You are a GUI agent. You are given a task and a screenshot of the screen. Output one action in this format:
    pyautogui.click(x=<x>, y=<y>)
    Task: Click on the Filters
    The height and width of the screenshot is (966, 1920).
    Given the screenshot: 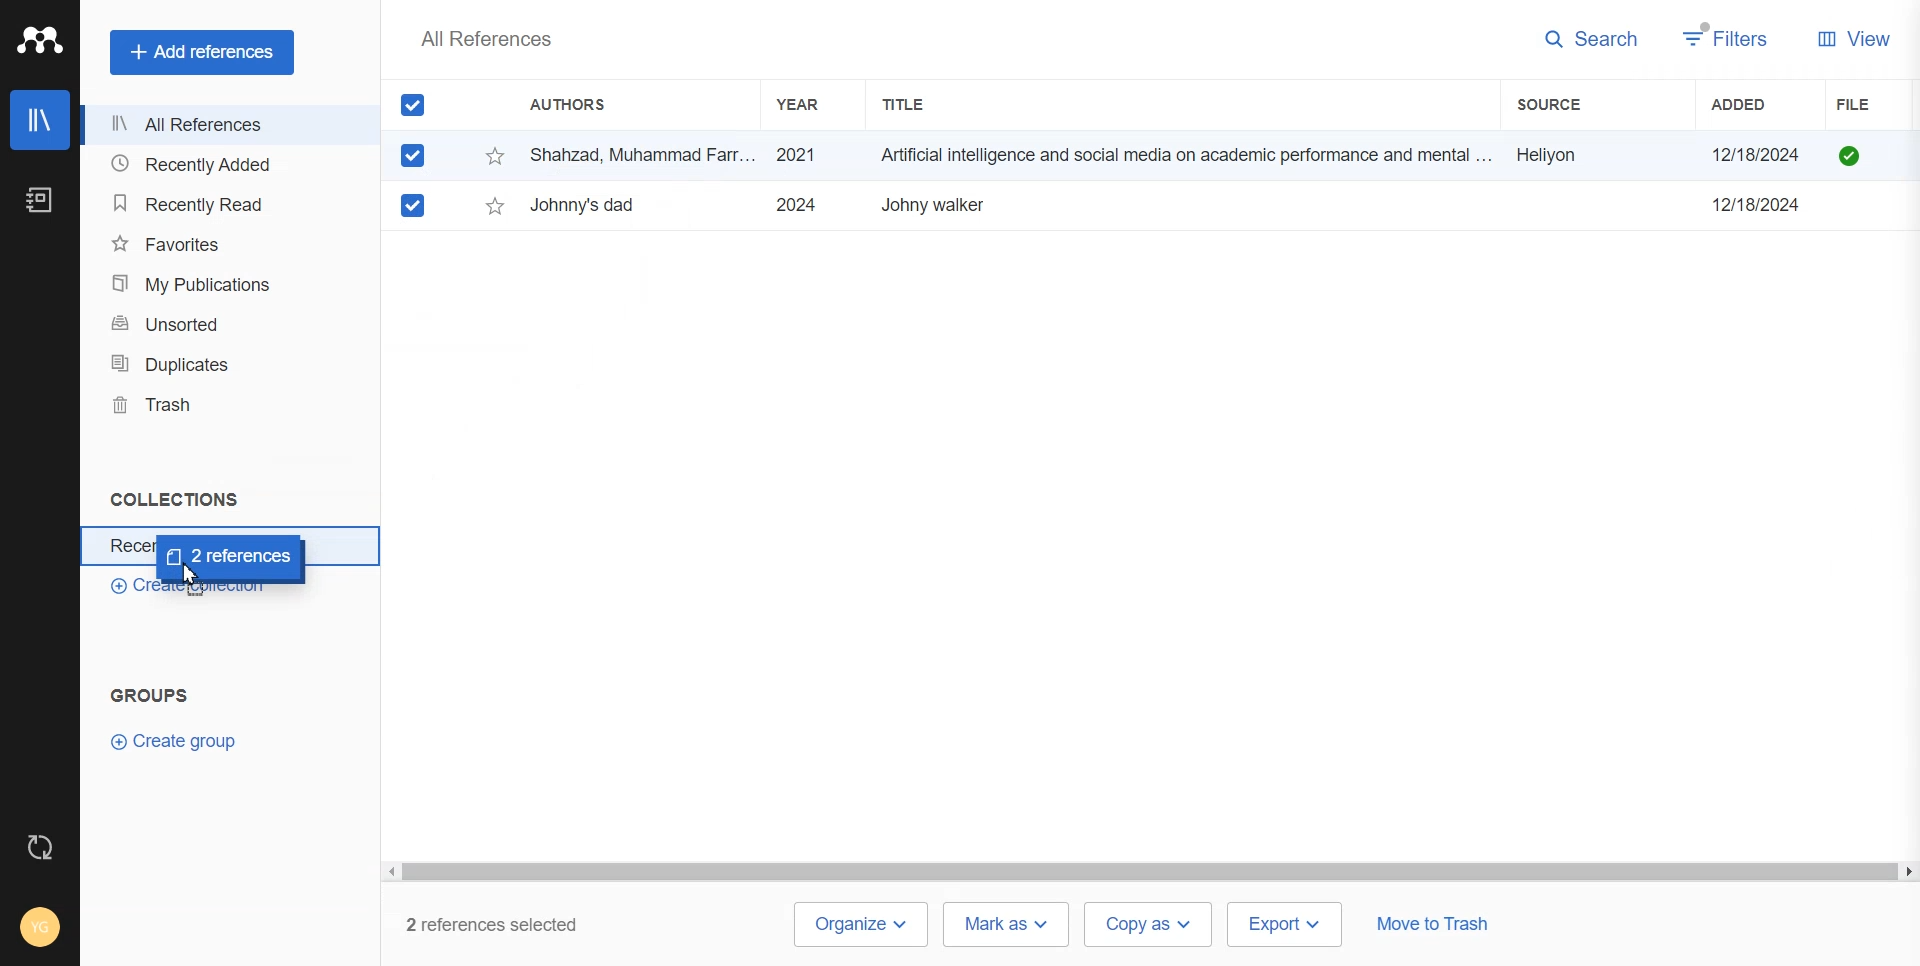 What is the action you would take?
    pyautogui.click(x=1727, y=38)
    